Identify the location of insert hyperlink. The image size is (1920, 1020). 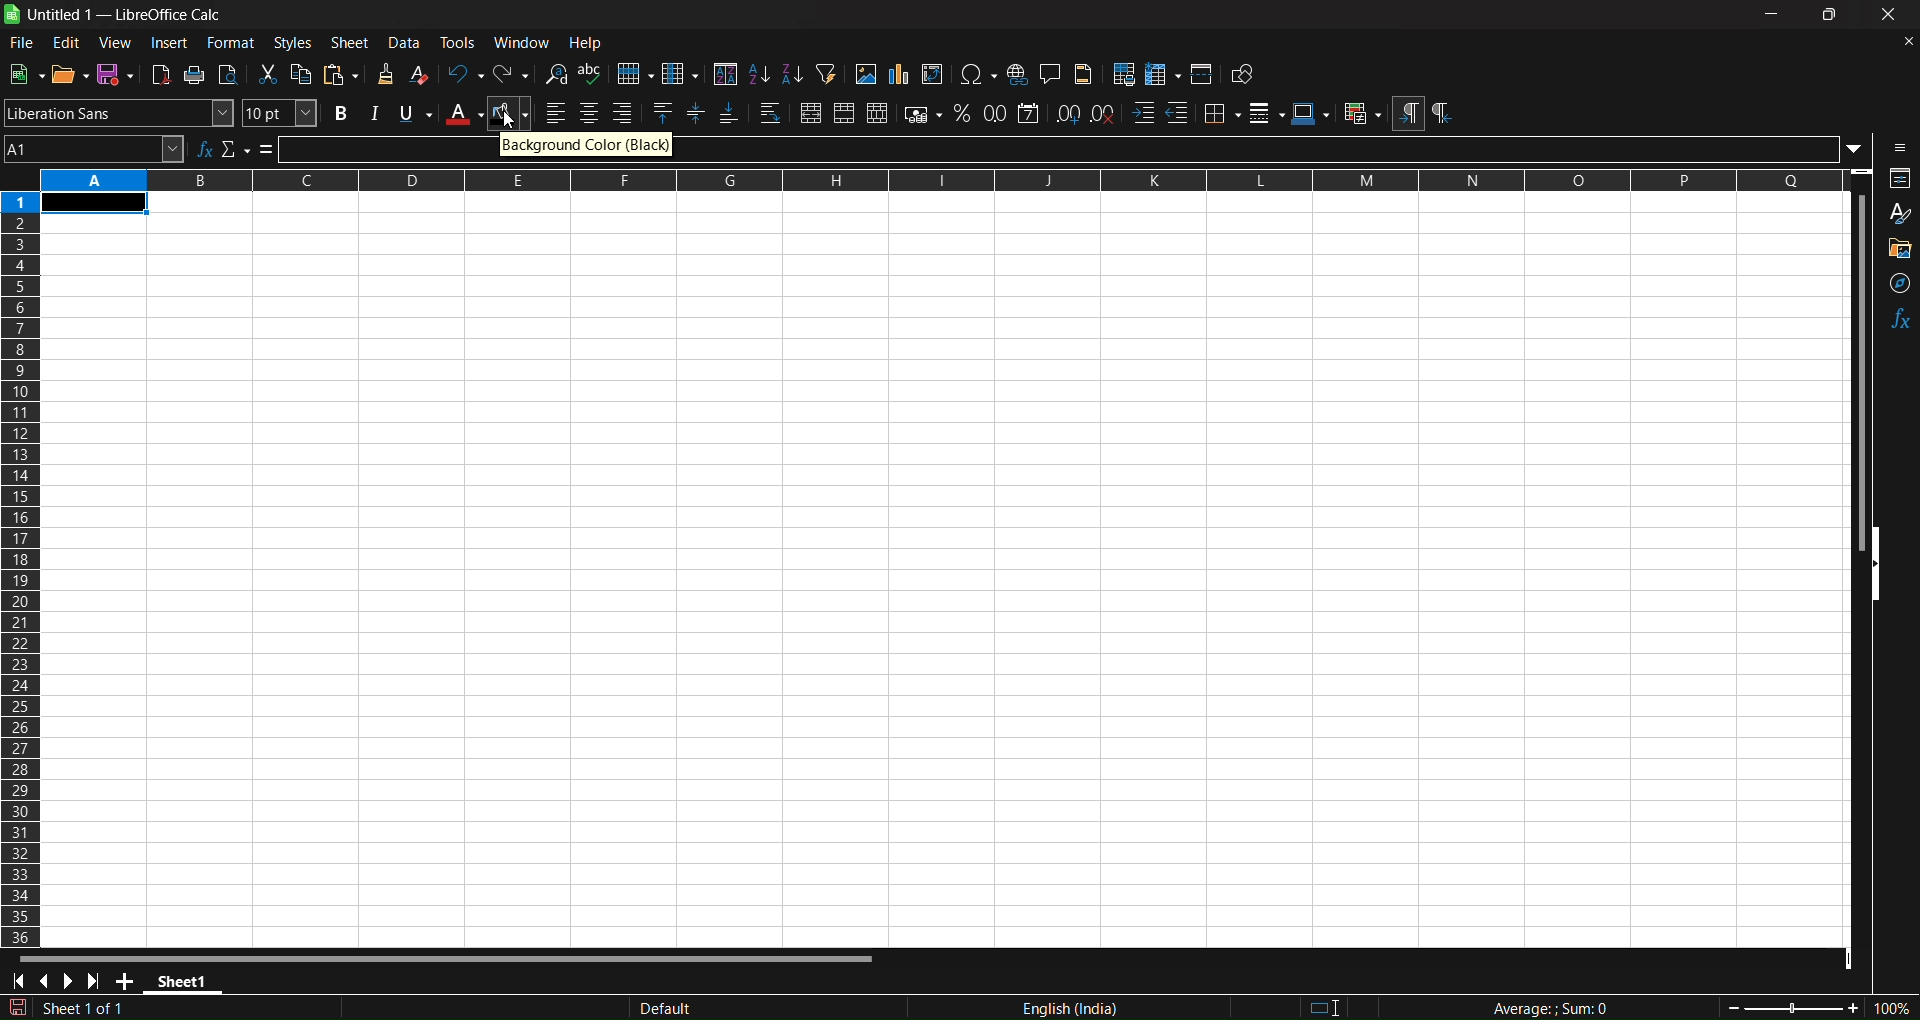
(1017, 74).